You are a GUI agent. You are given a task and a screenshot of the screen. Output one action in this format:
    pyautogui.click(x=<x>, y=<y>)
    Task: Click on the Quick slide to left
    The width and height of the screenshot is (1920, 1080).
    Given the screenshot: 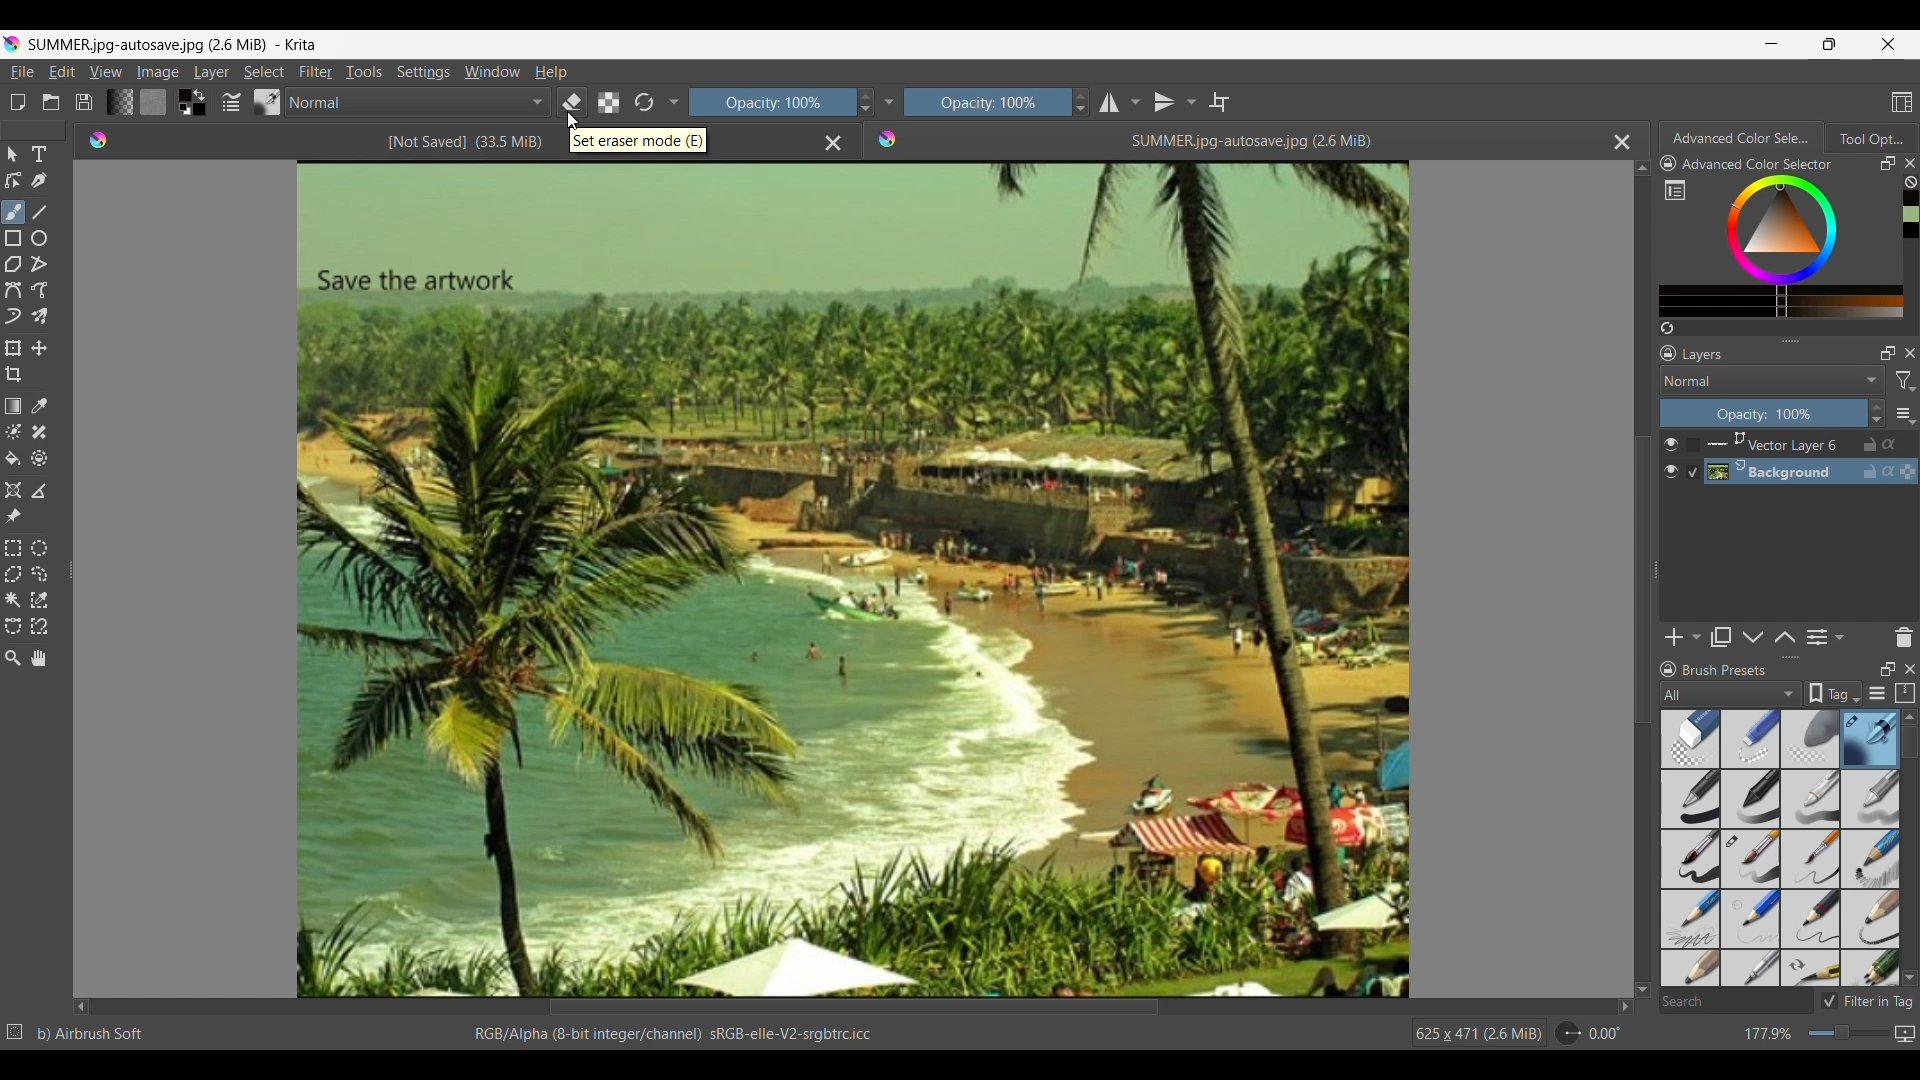 What is the action you would take?
    pyautogui.click(x=81, y=1008)
    